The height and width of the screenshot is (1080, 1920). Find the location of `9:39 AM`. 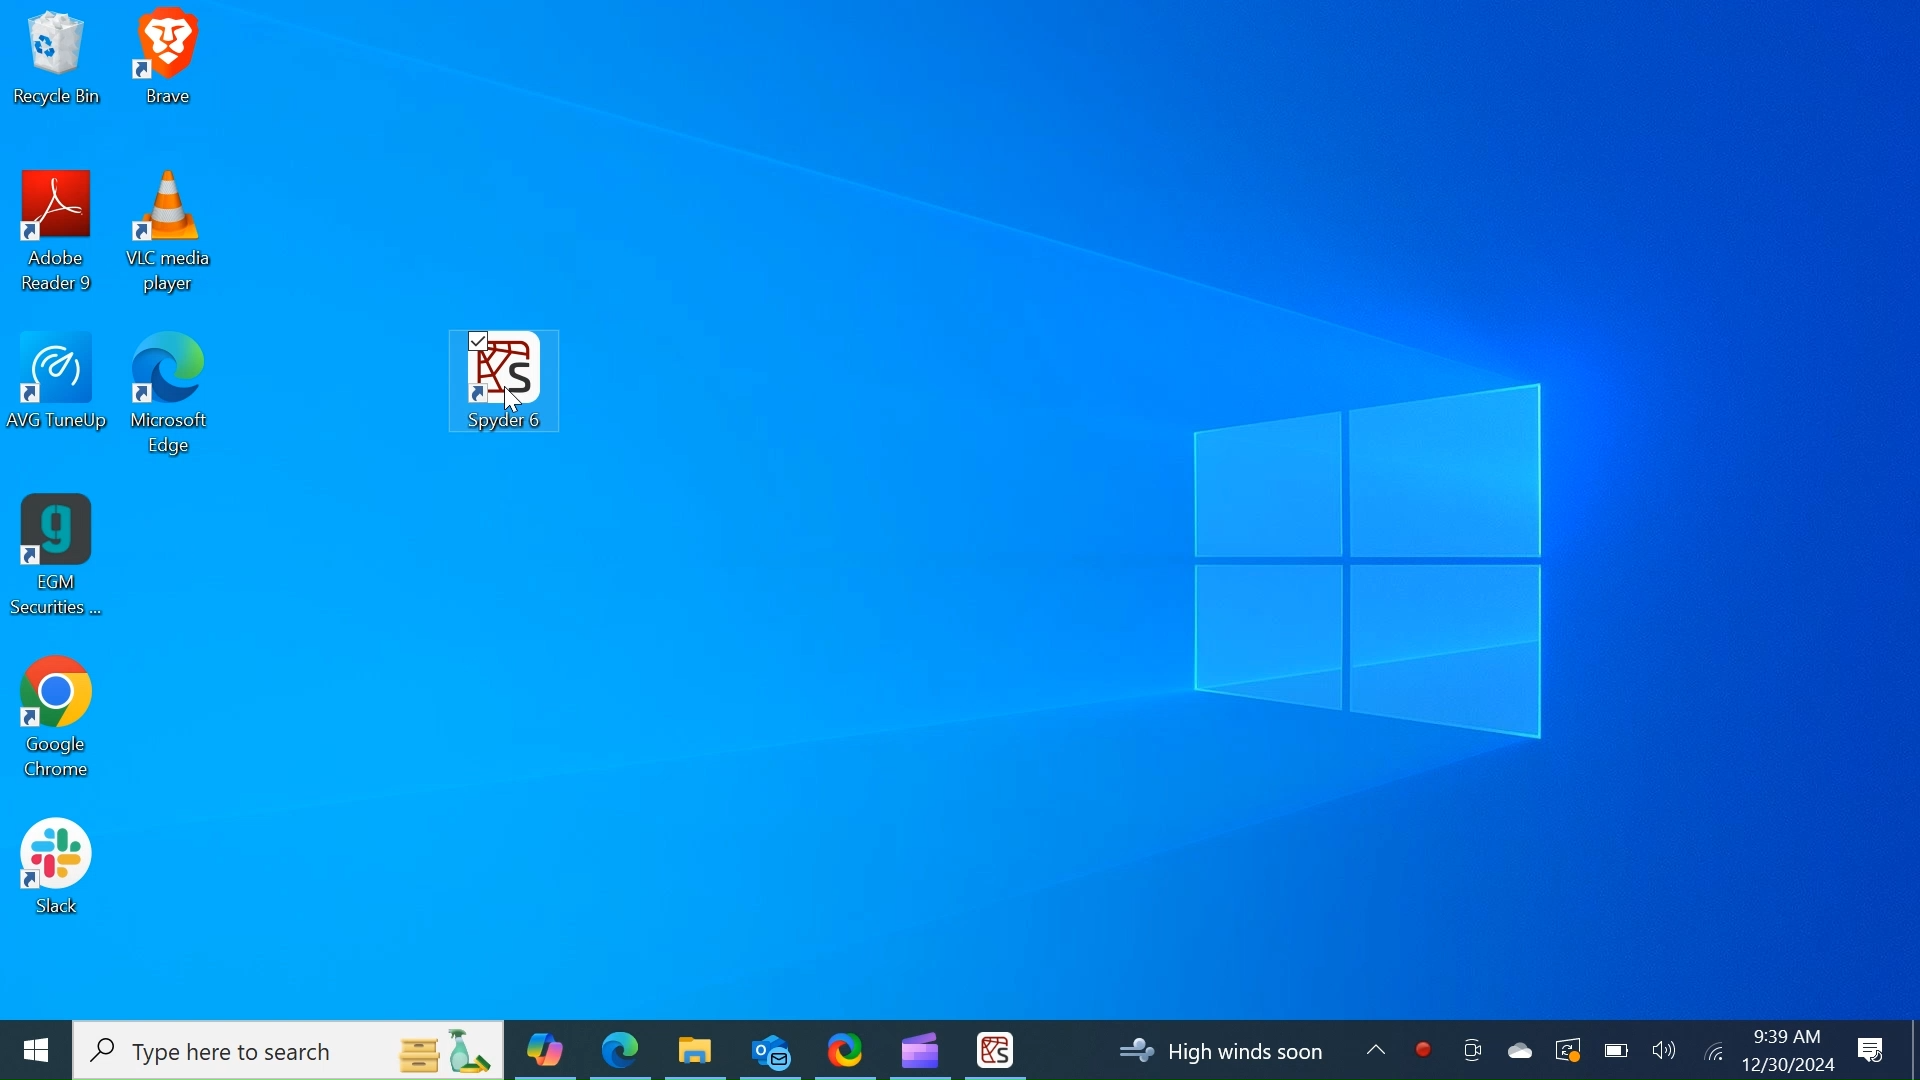

9:39 AM is located at coordinates (1785, 1036).